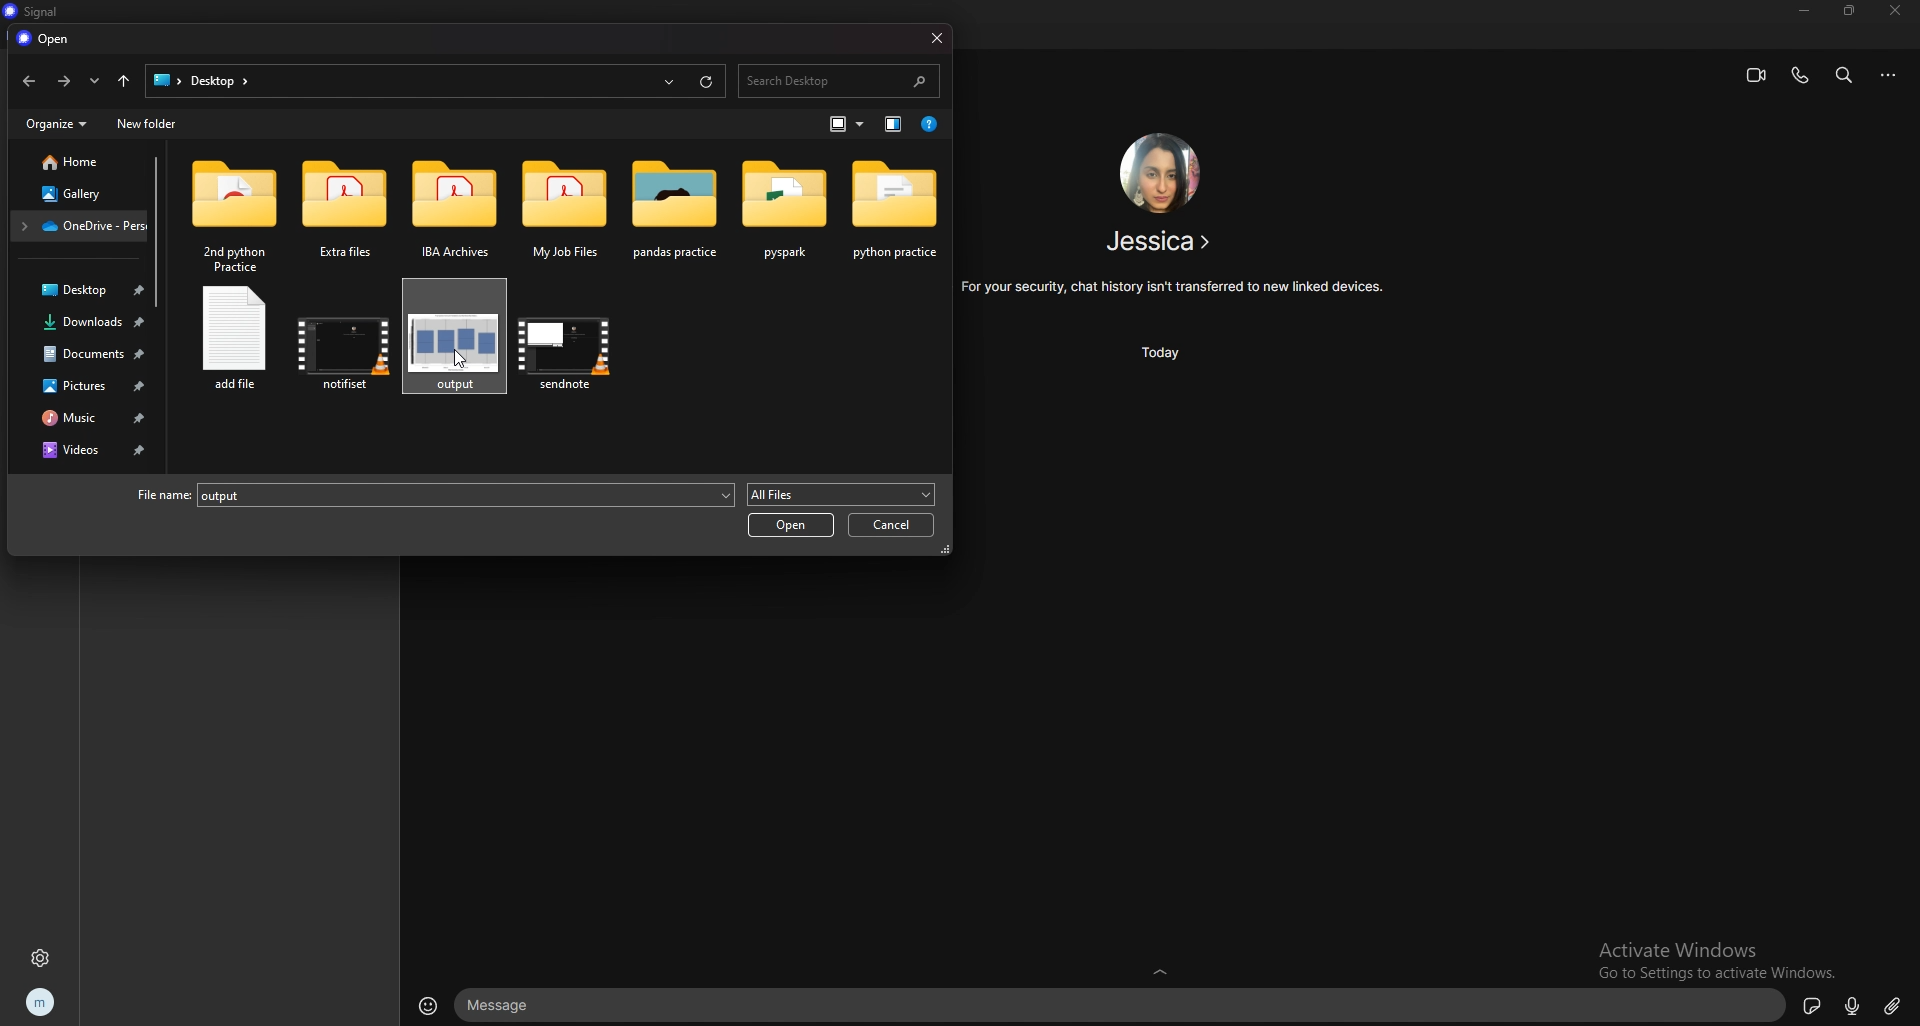 The image size is (1920, 1026). Describe the element at coordinates (893, 125) in the screenshot. I see `change view` at that location.